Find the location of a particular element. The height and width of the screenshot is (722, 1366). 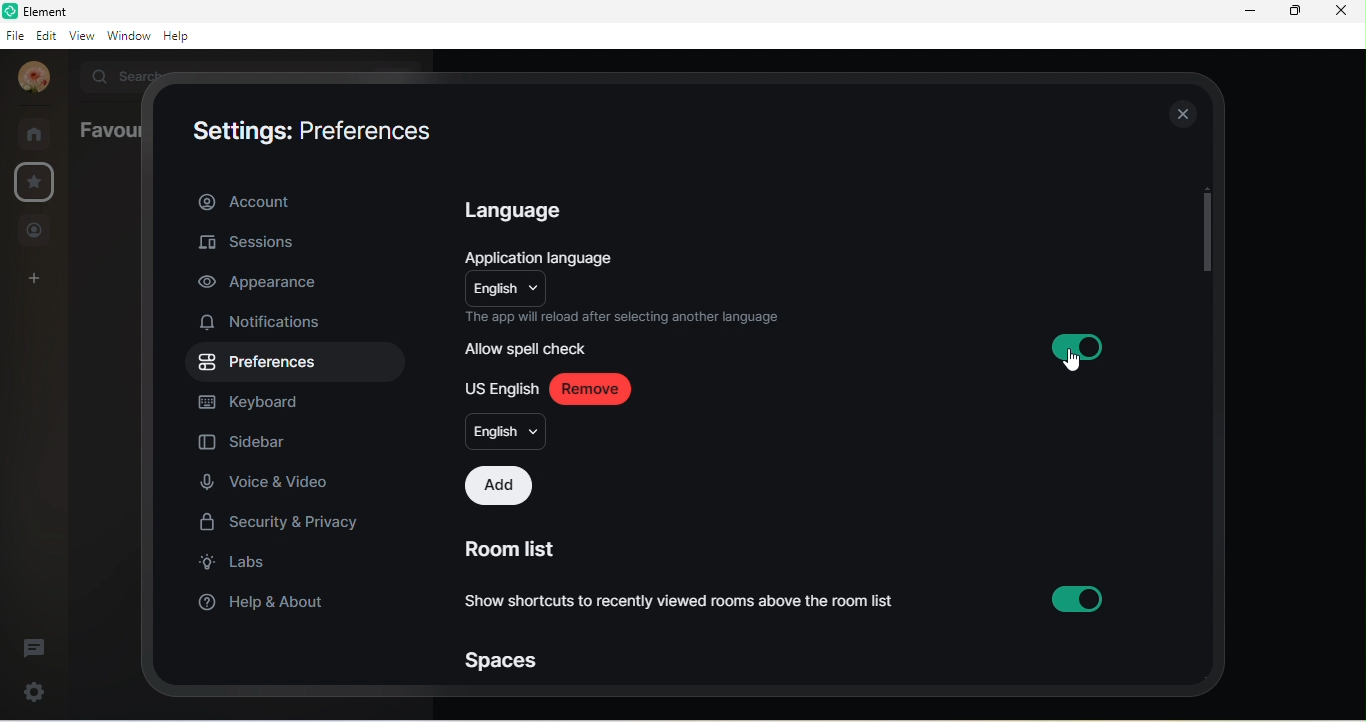

cursor movement is located at coordinates (1076, 364).